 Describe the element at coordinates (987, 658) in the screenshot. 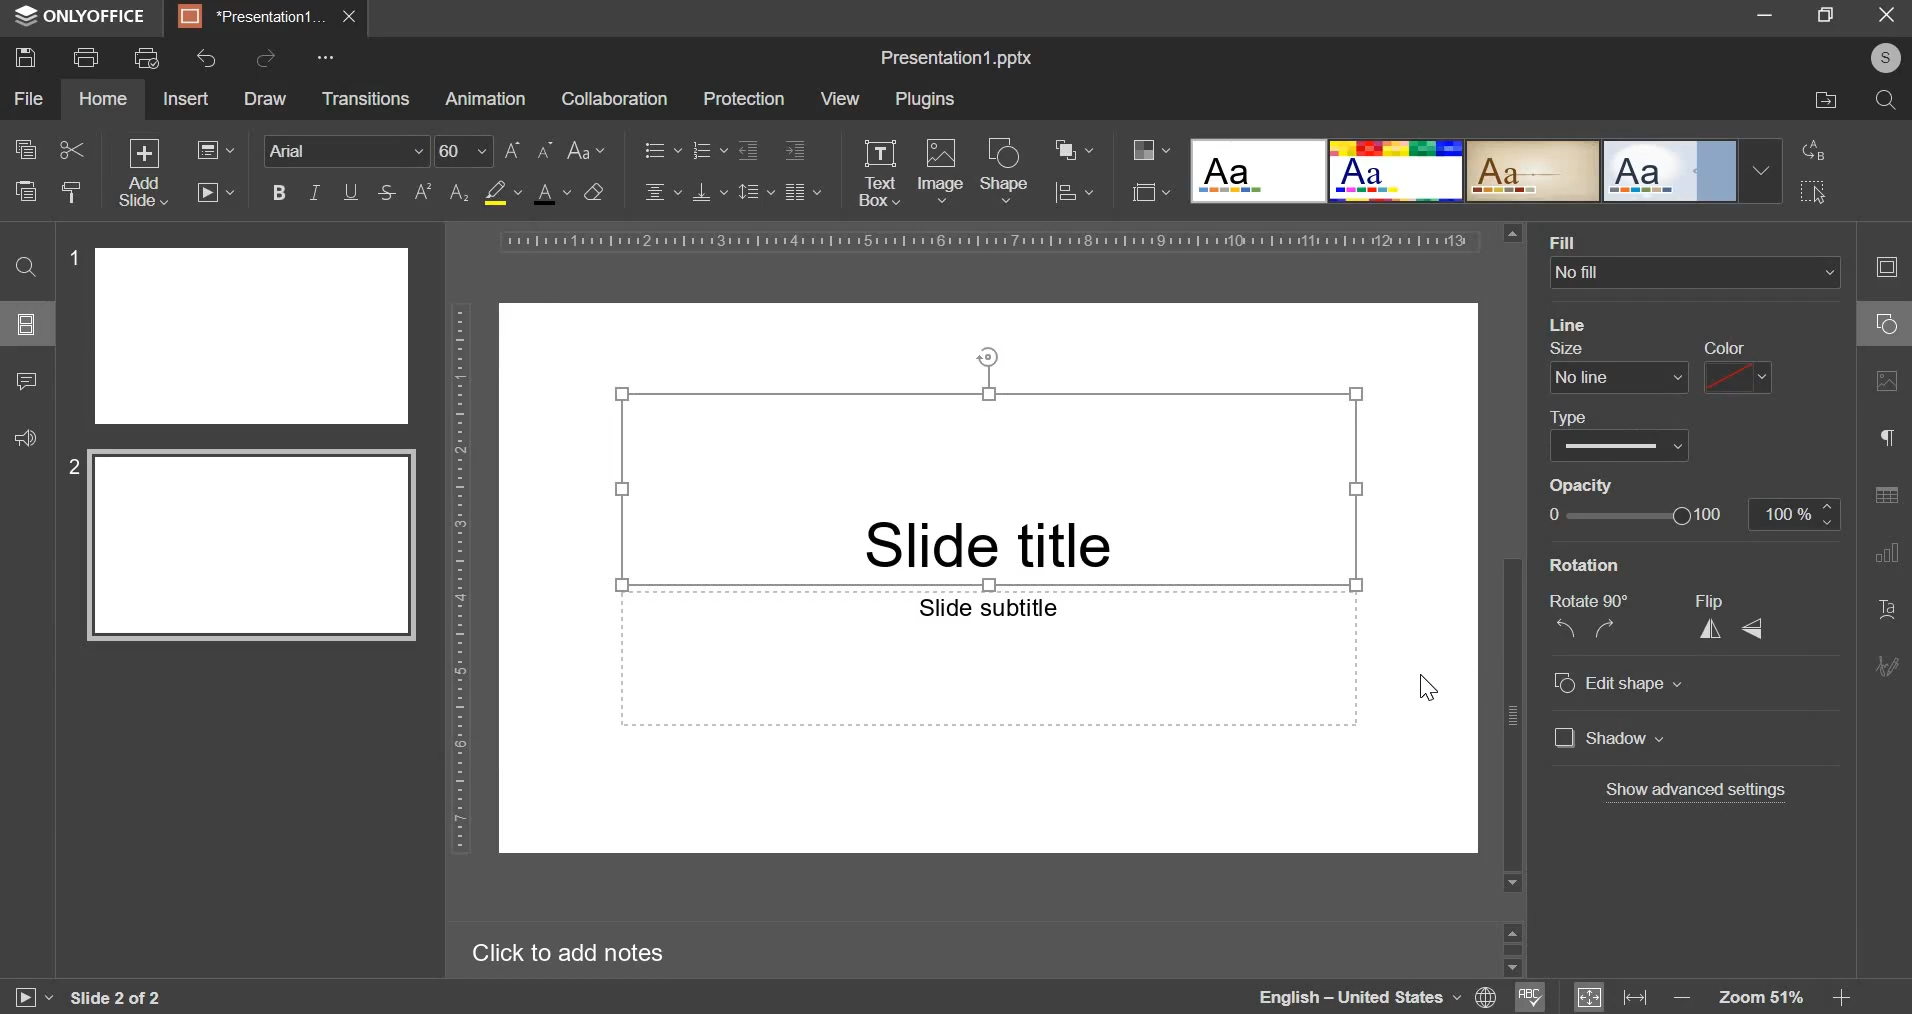

I see `slide subtitle` at that location.